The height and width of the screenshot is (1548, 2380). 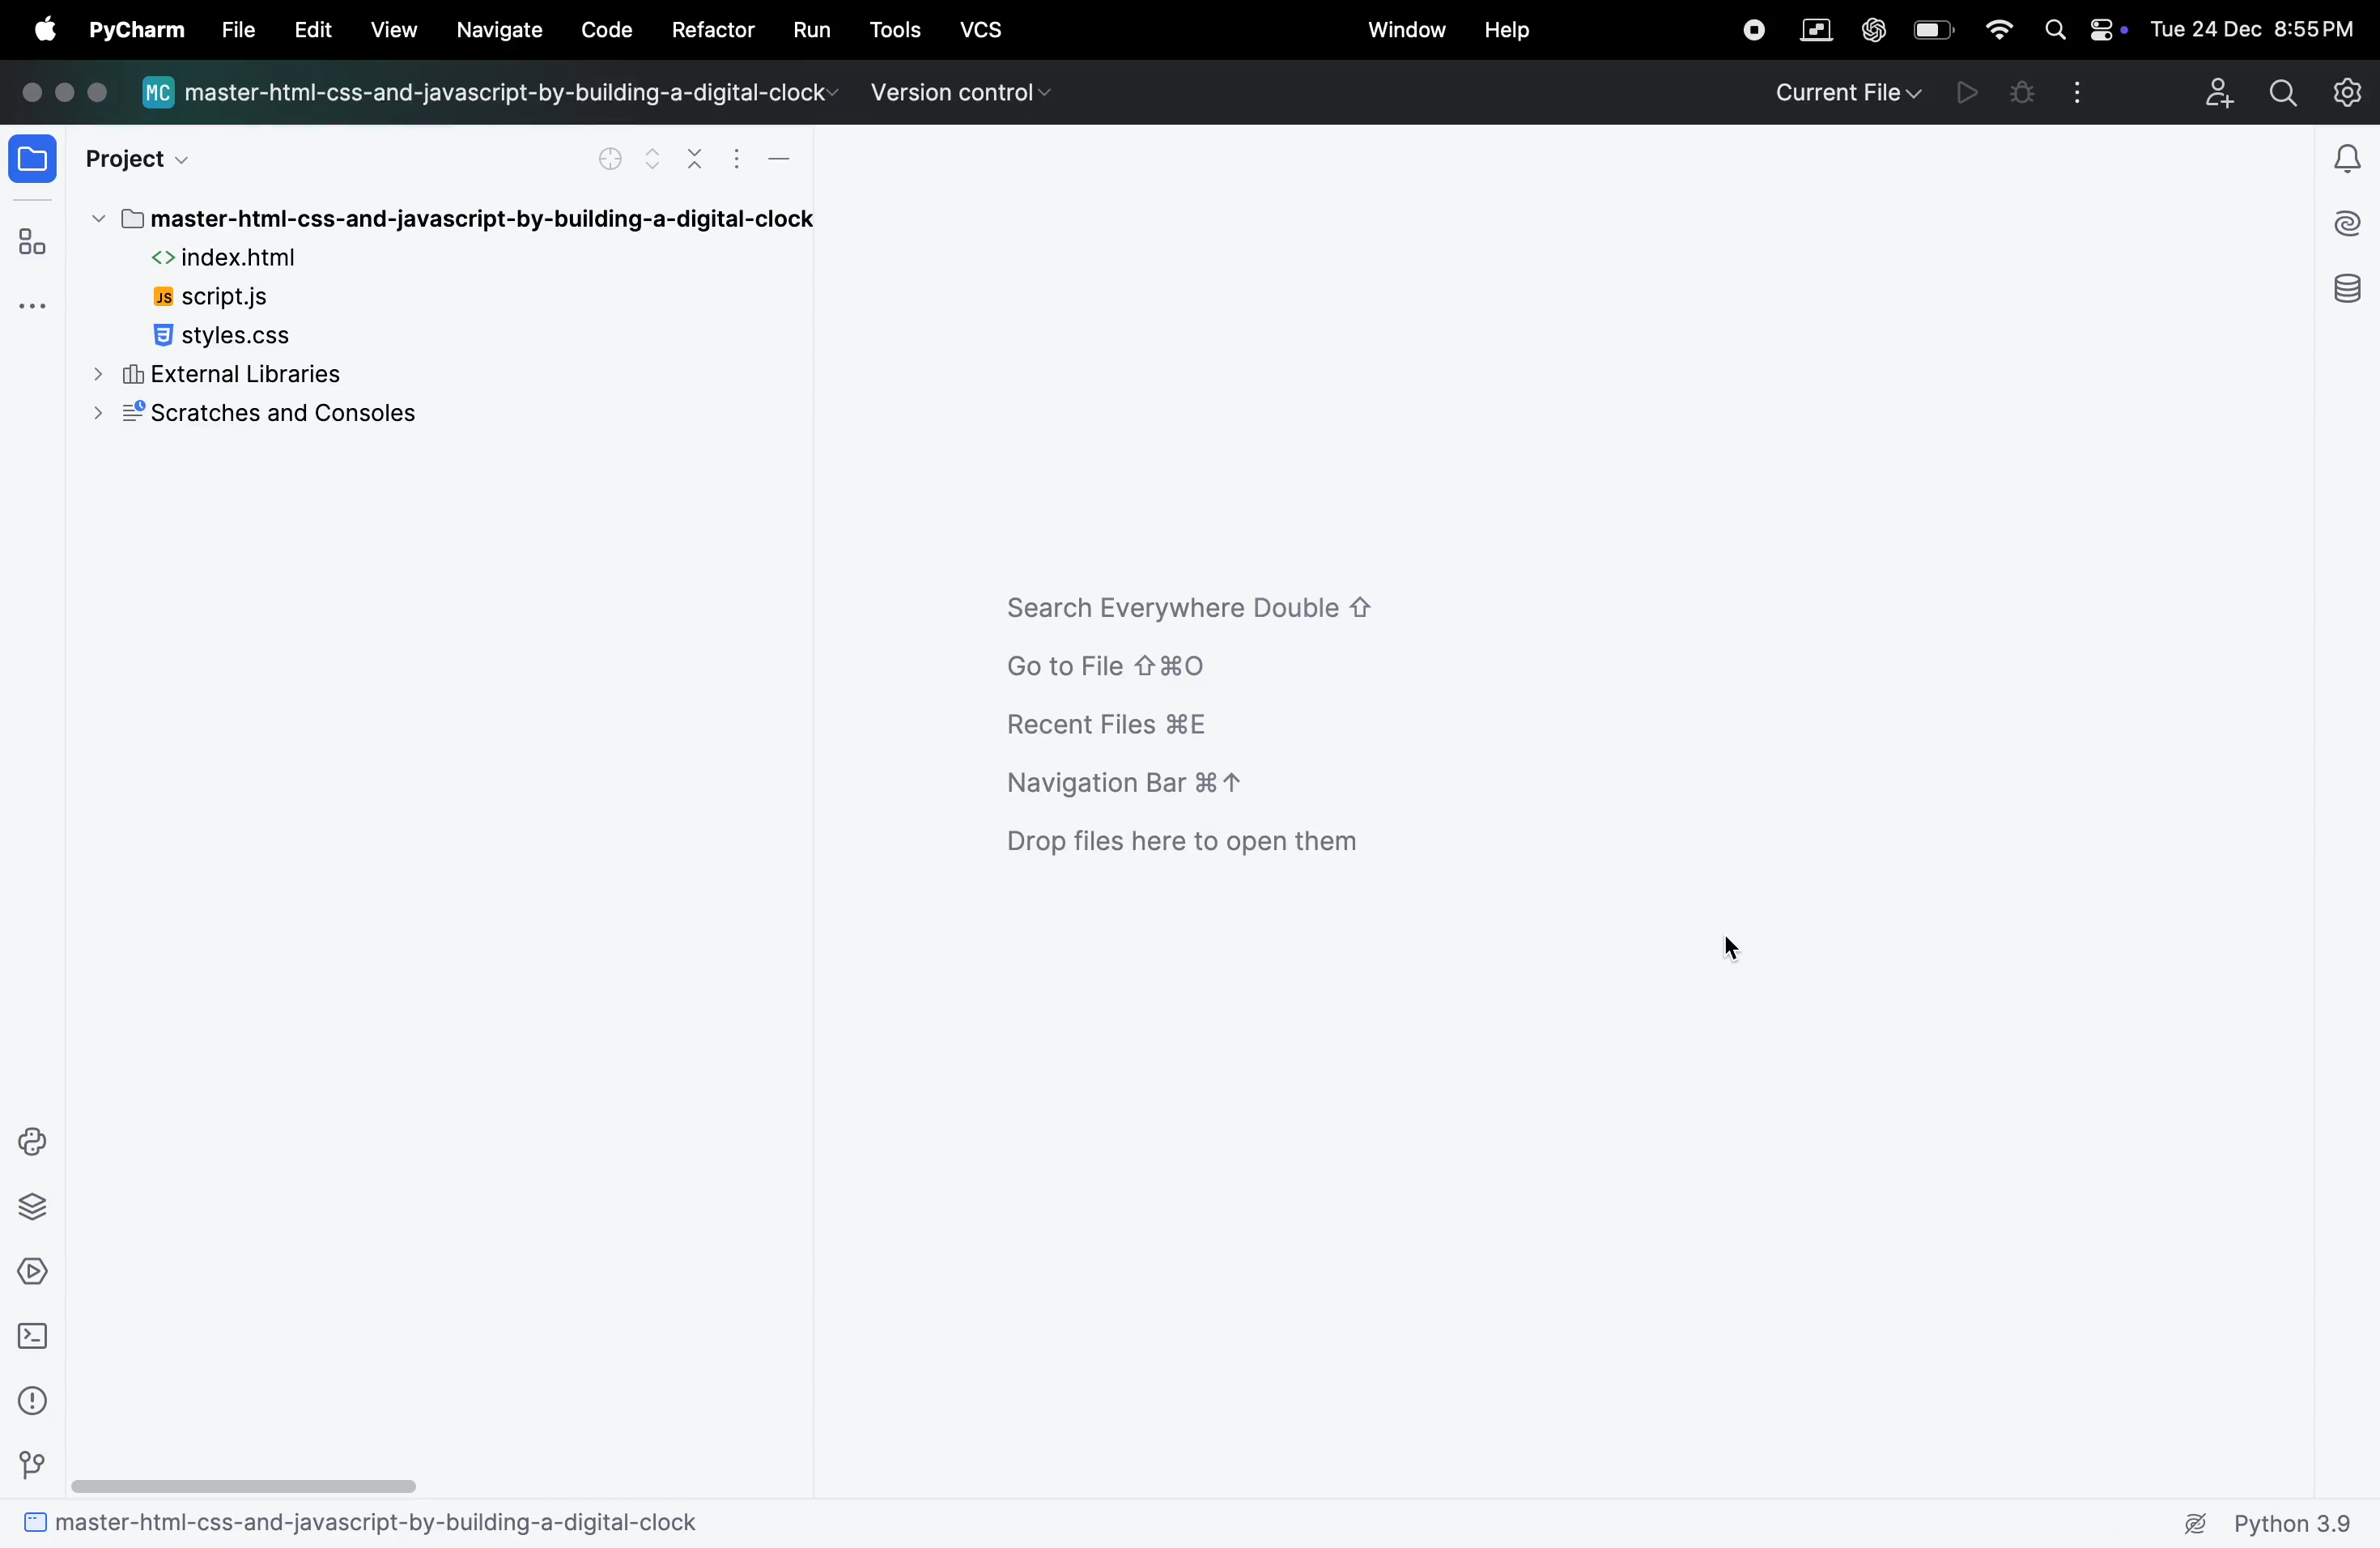 I want to click on file, so click(x=233, y=29).